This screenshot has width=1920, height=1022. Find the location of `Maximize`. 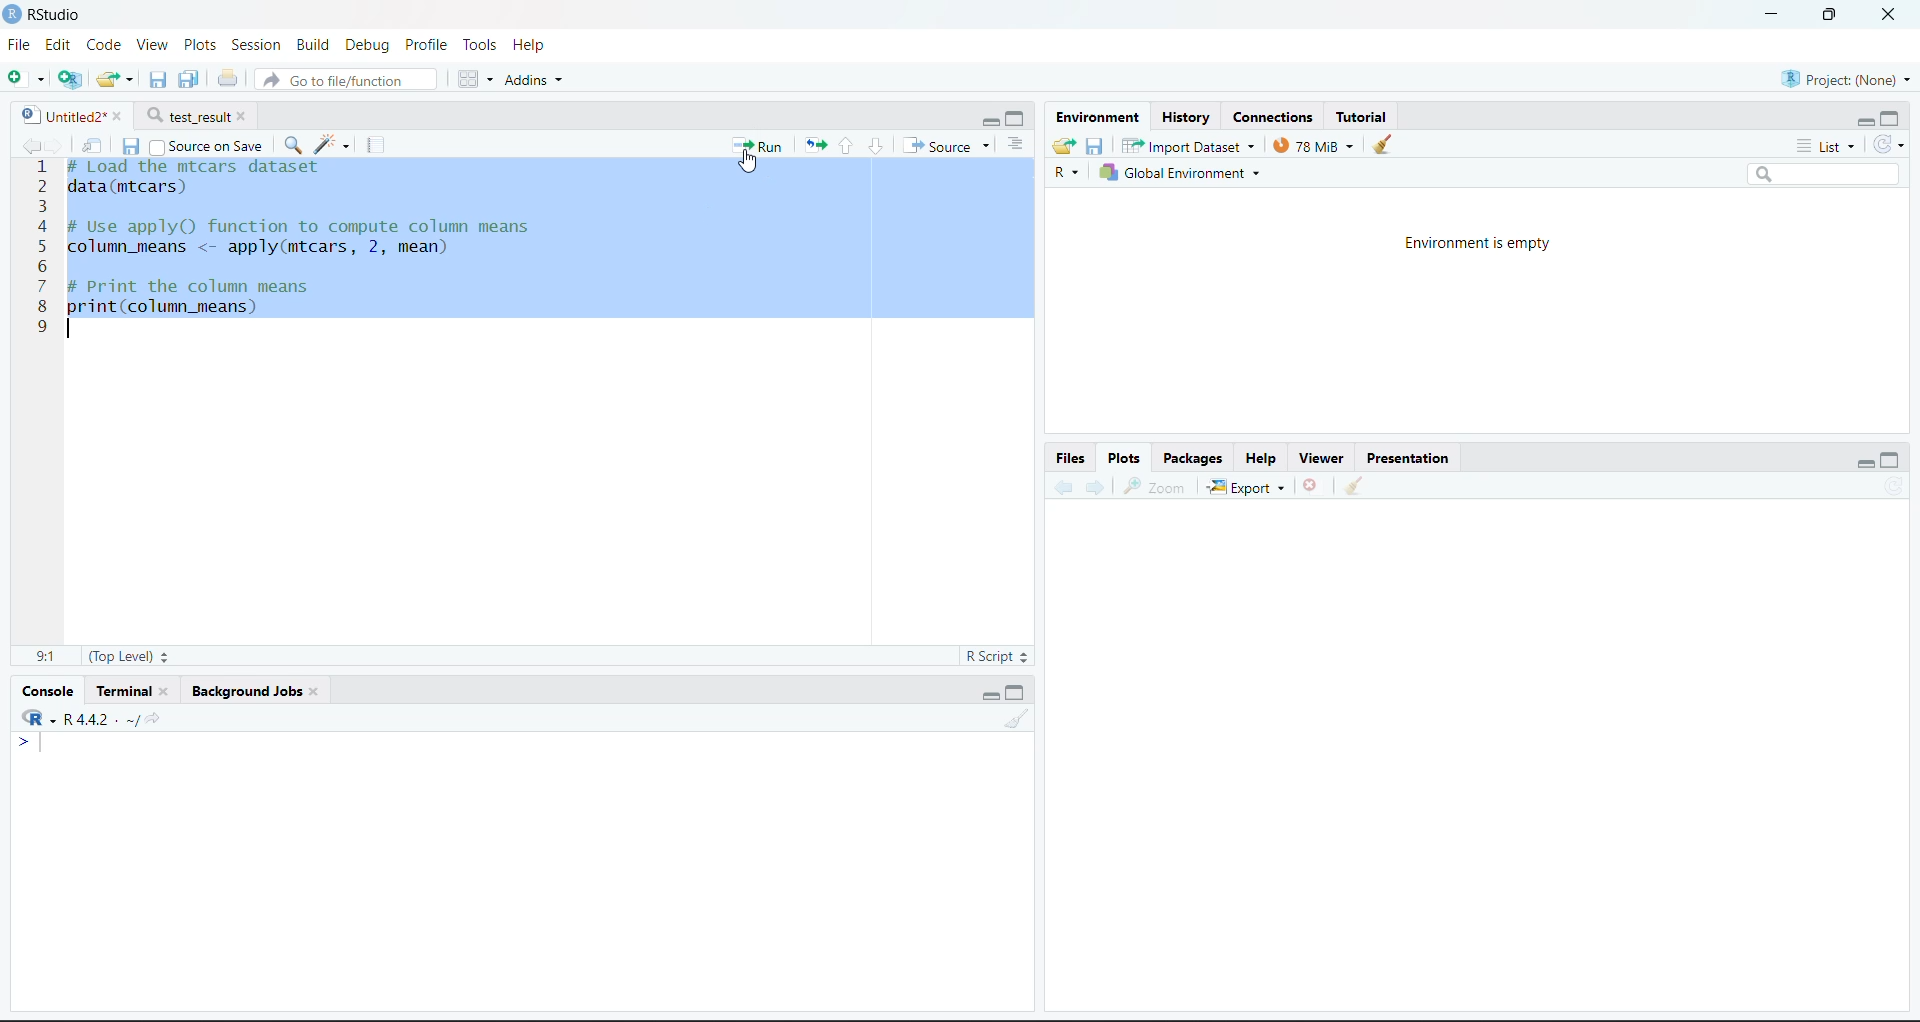

Maximize is located at coordinates (1892, 115).